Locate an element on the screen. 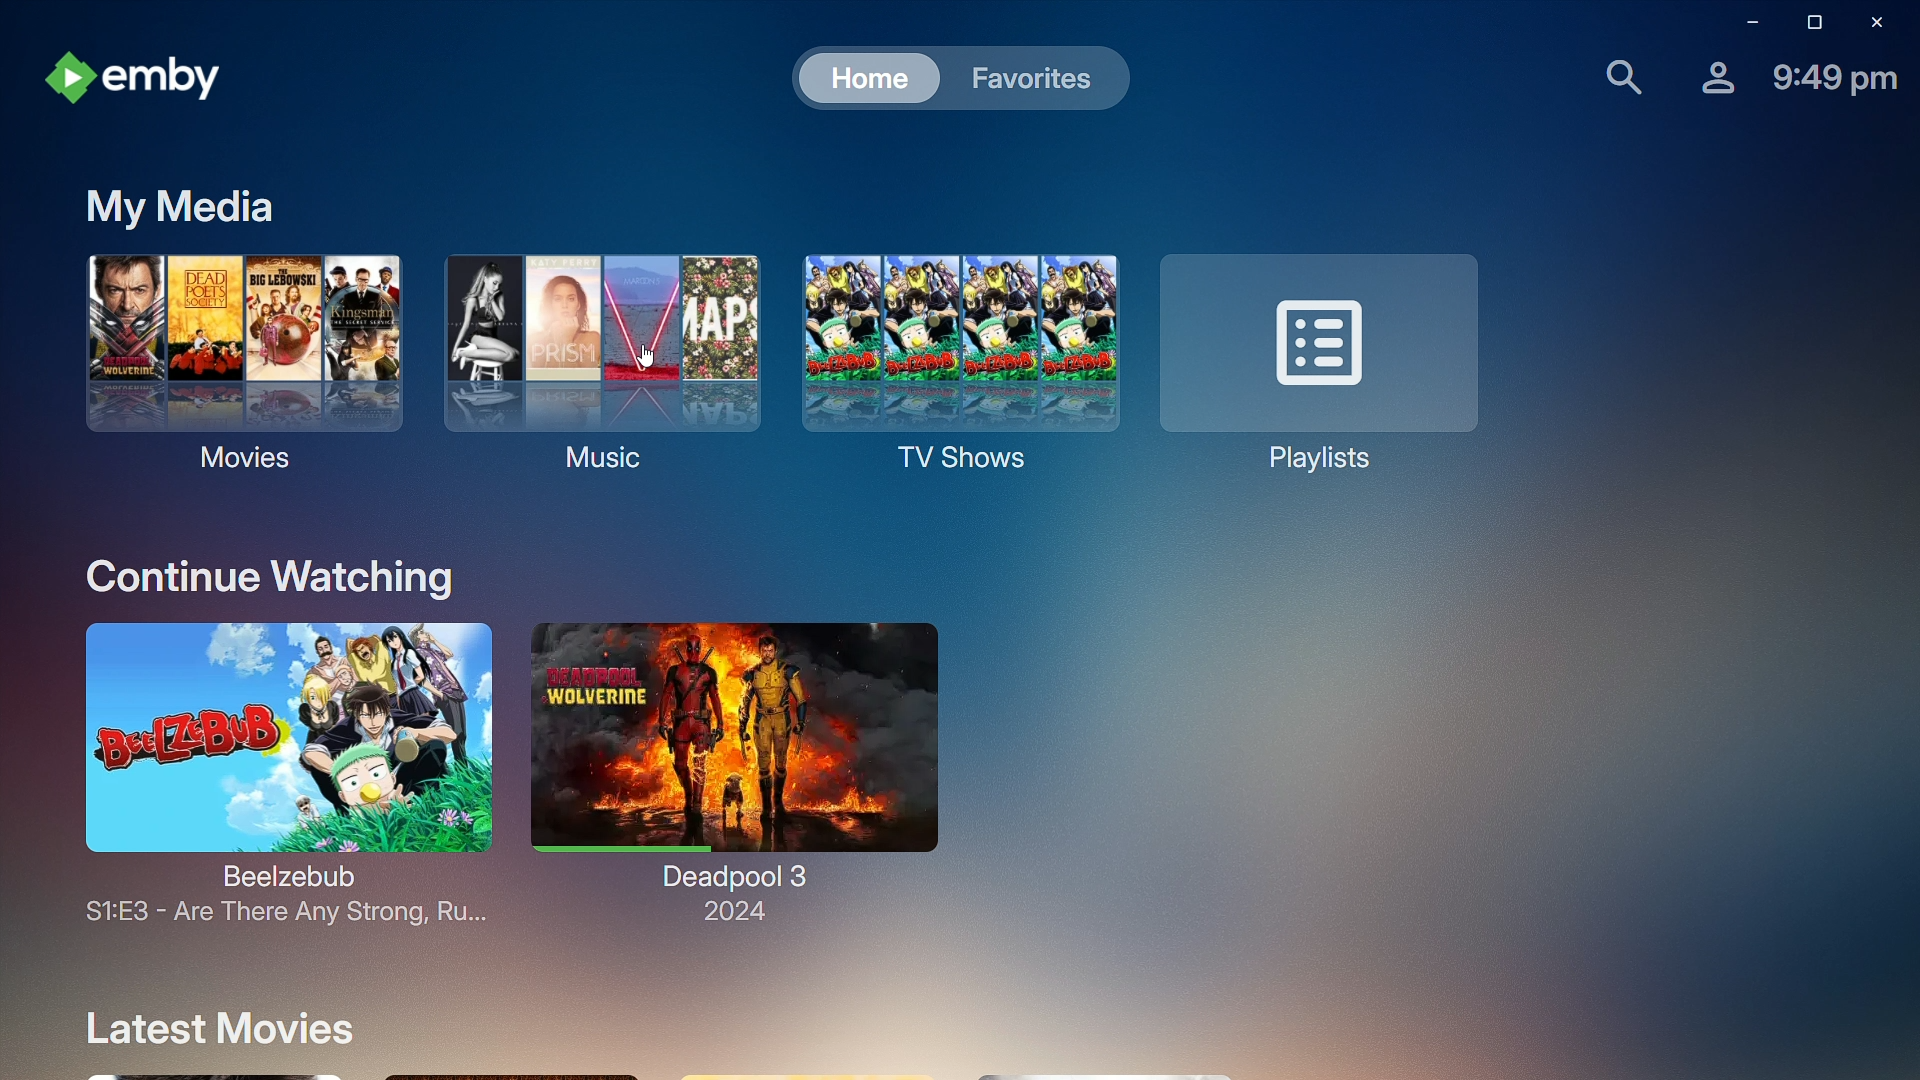 Image resolution: width=1920 pixels, height=1080 pixels. emby is located at coordinates (126, 78).